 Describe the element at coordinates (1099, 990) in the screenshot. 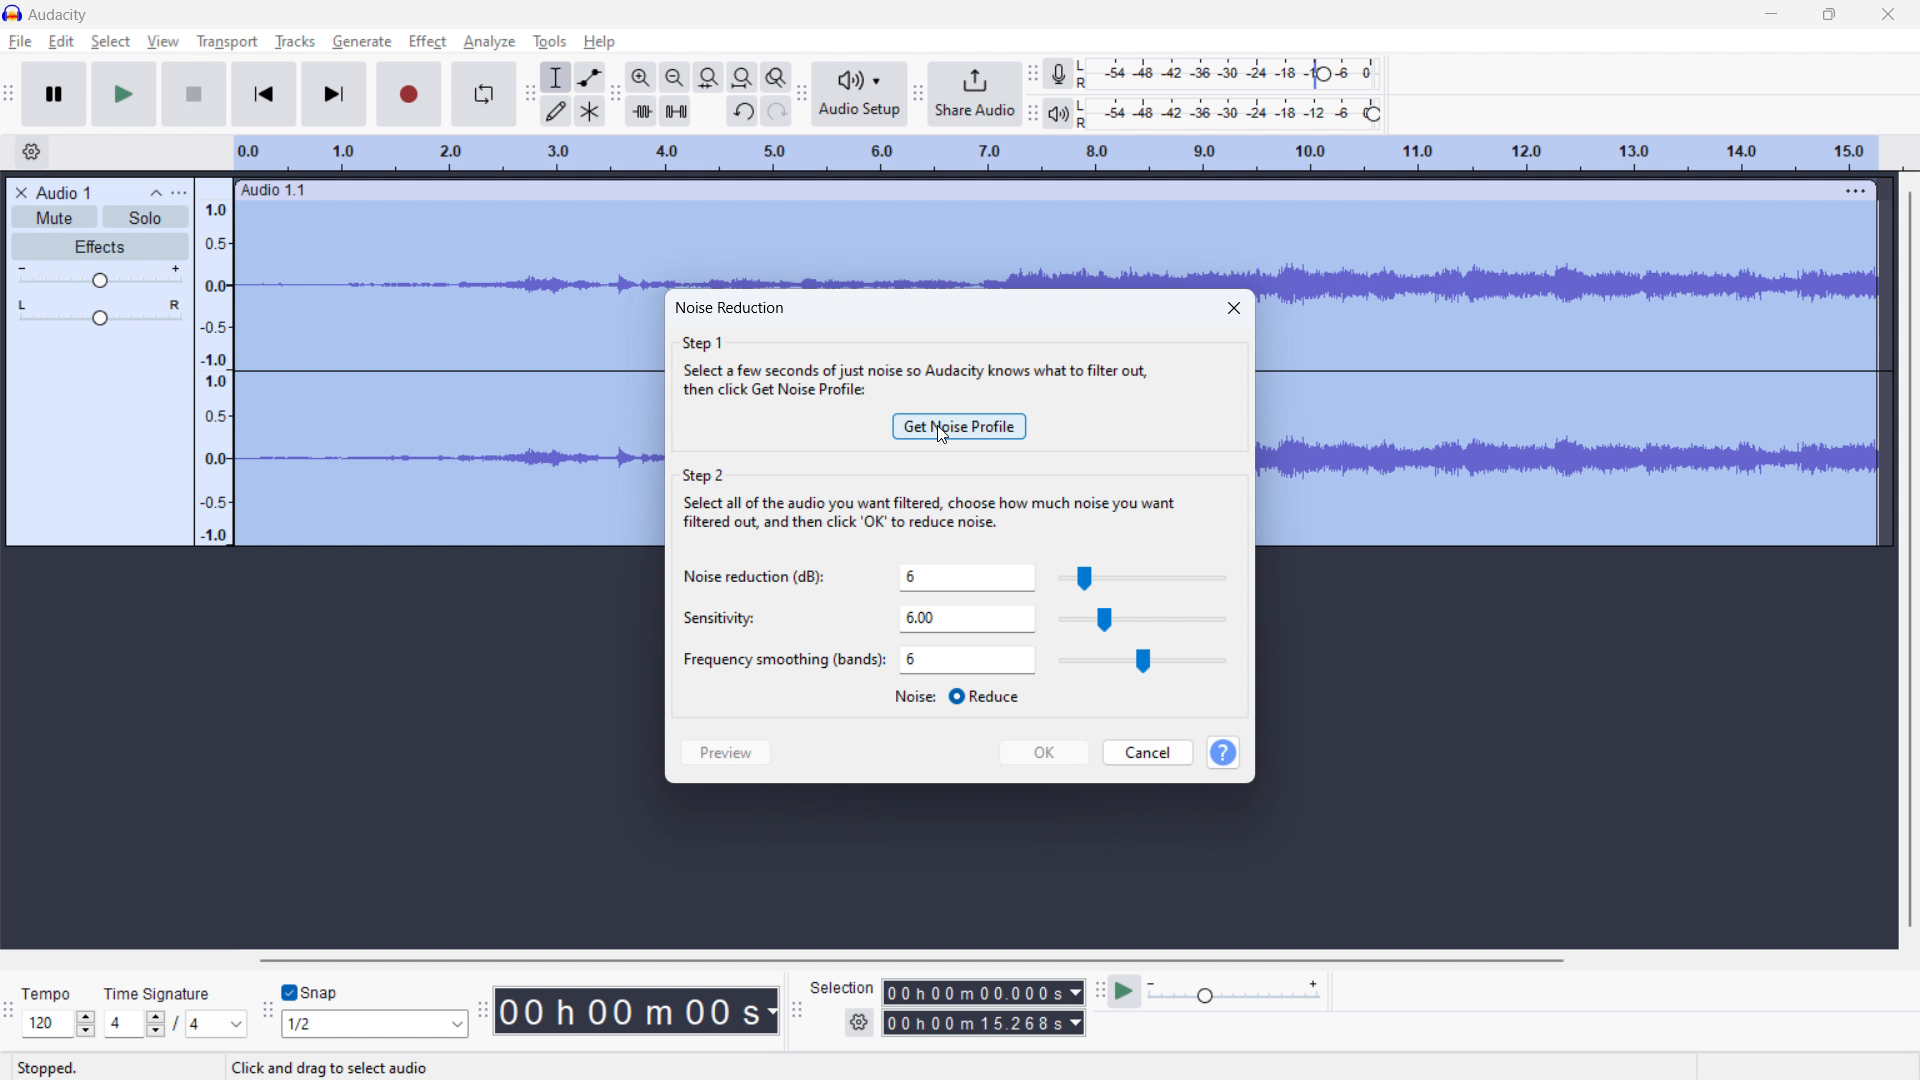

I see `play at speed toolbar` at that location.